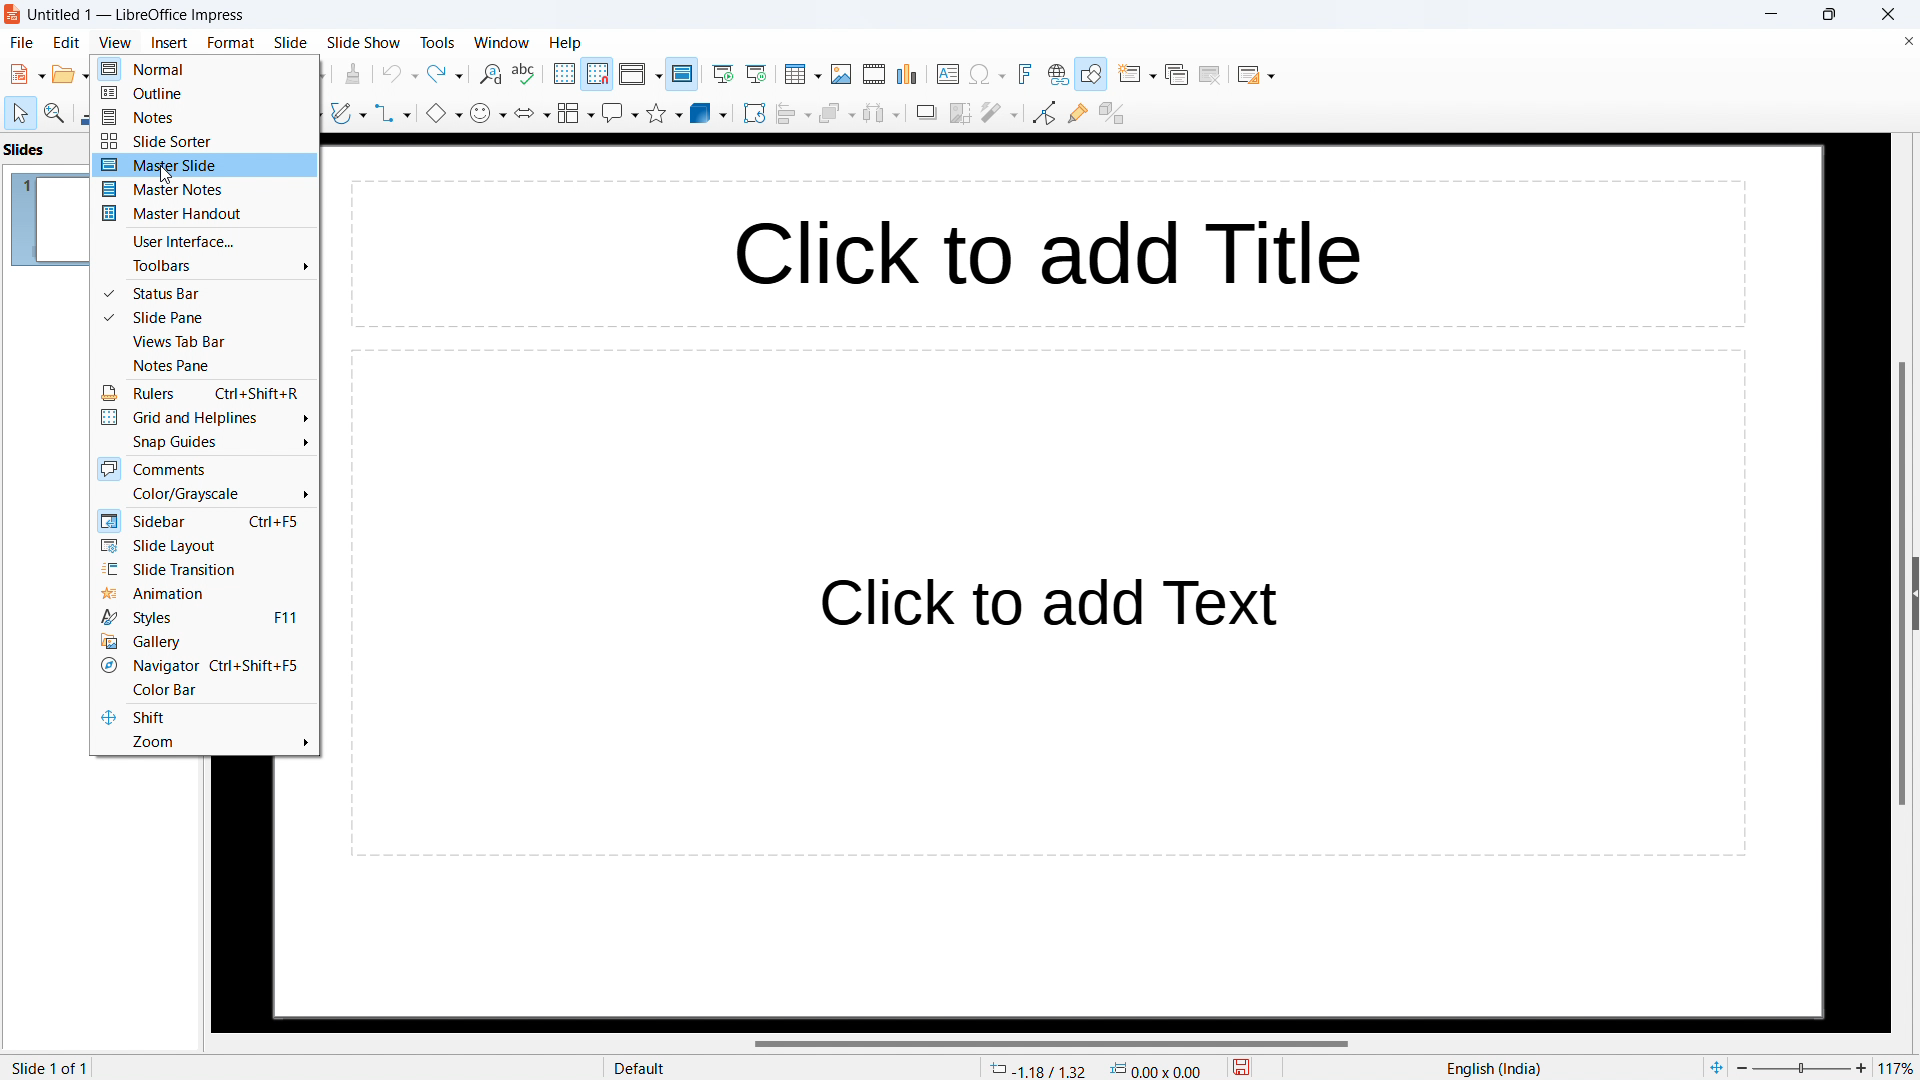  Describe the element at coordinates (364, 42) in the screenshot. I see `slide show` at that location.